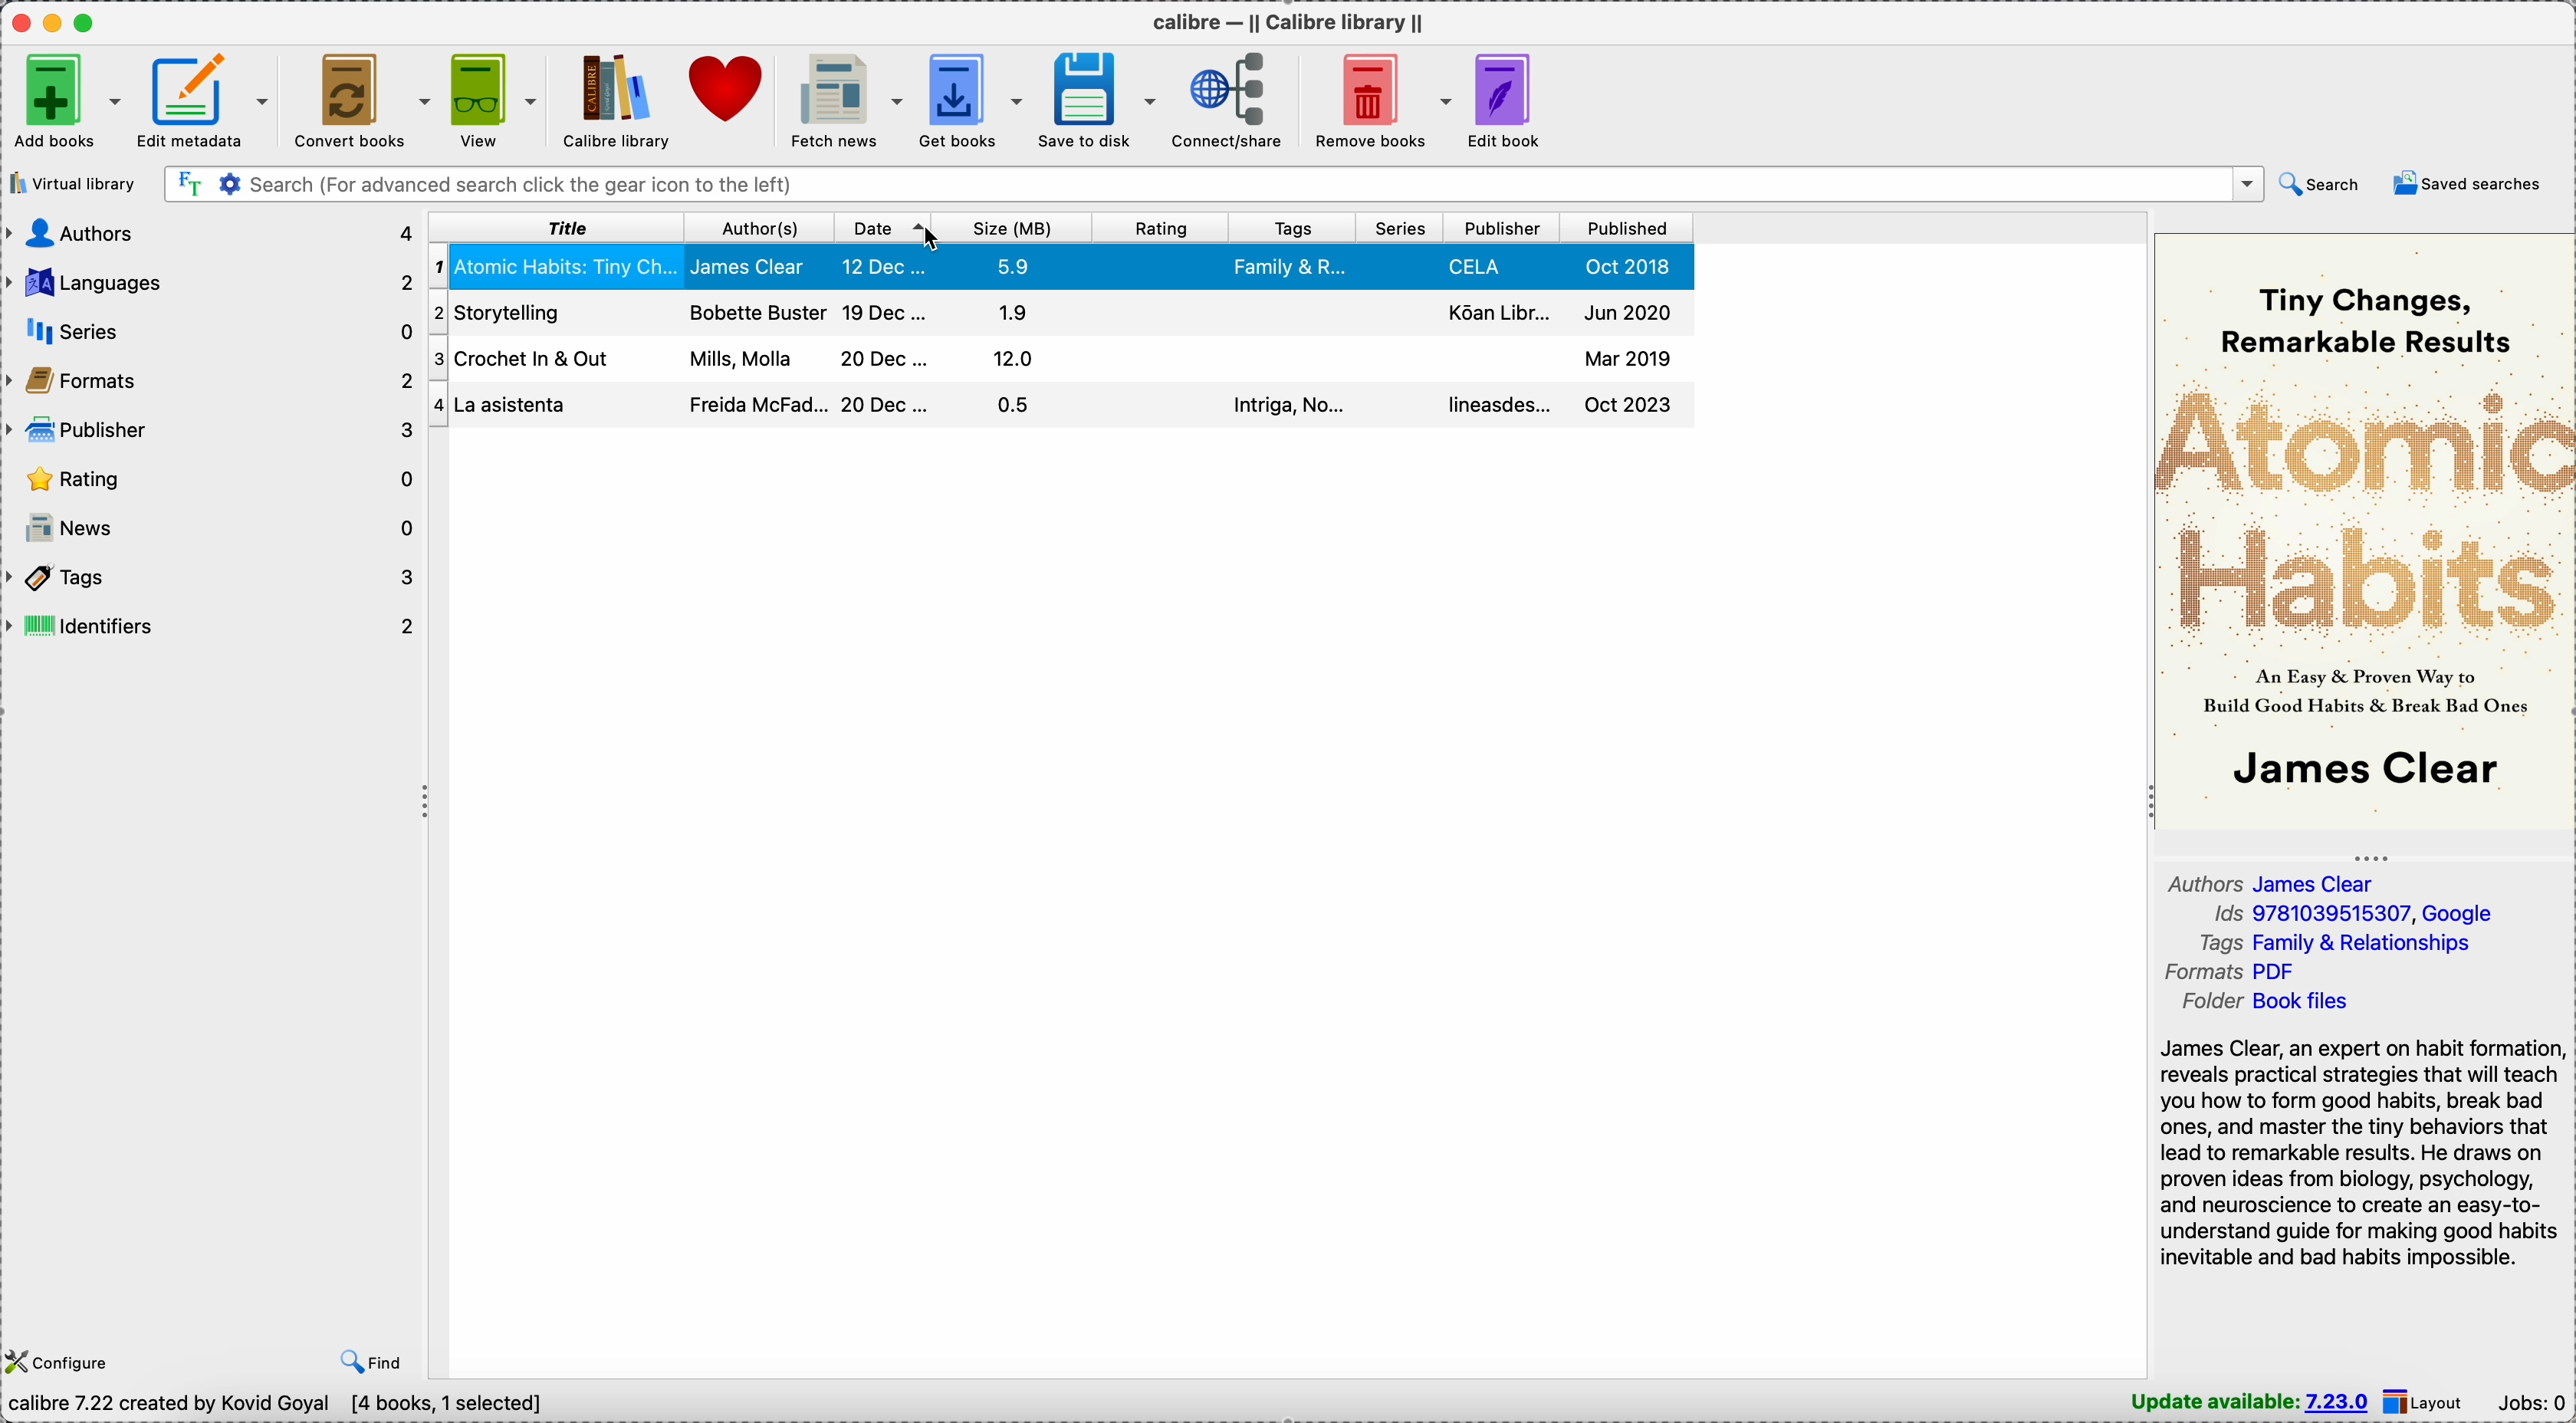 This screenshot has height=1423, width=2576. Describe the element at coordinates (612, 99) in the screenshot. I see `Calibre library` at that location.